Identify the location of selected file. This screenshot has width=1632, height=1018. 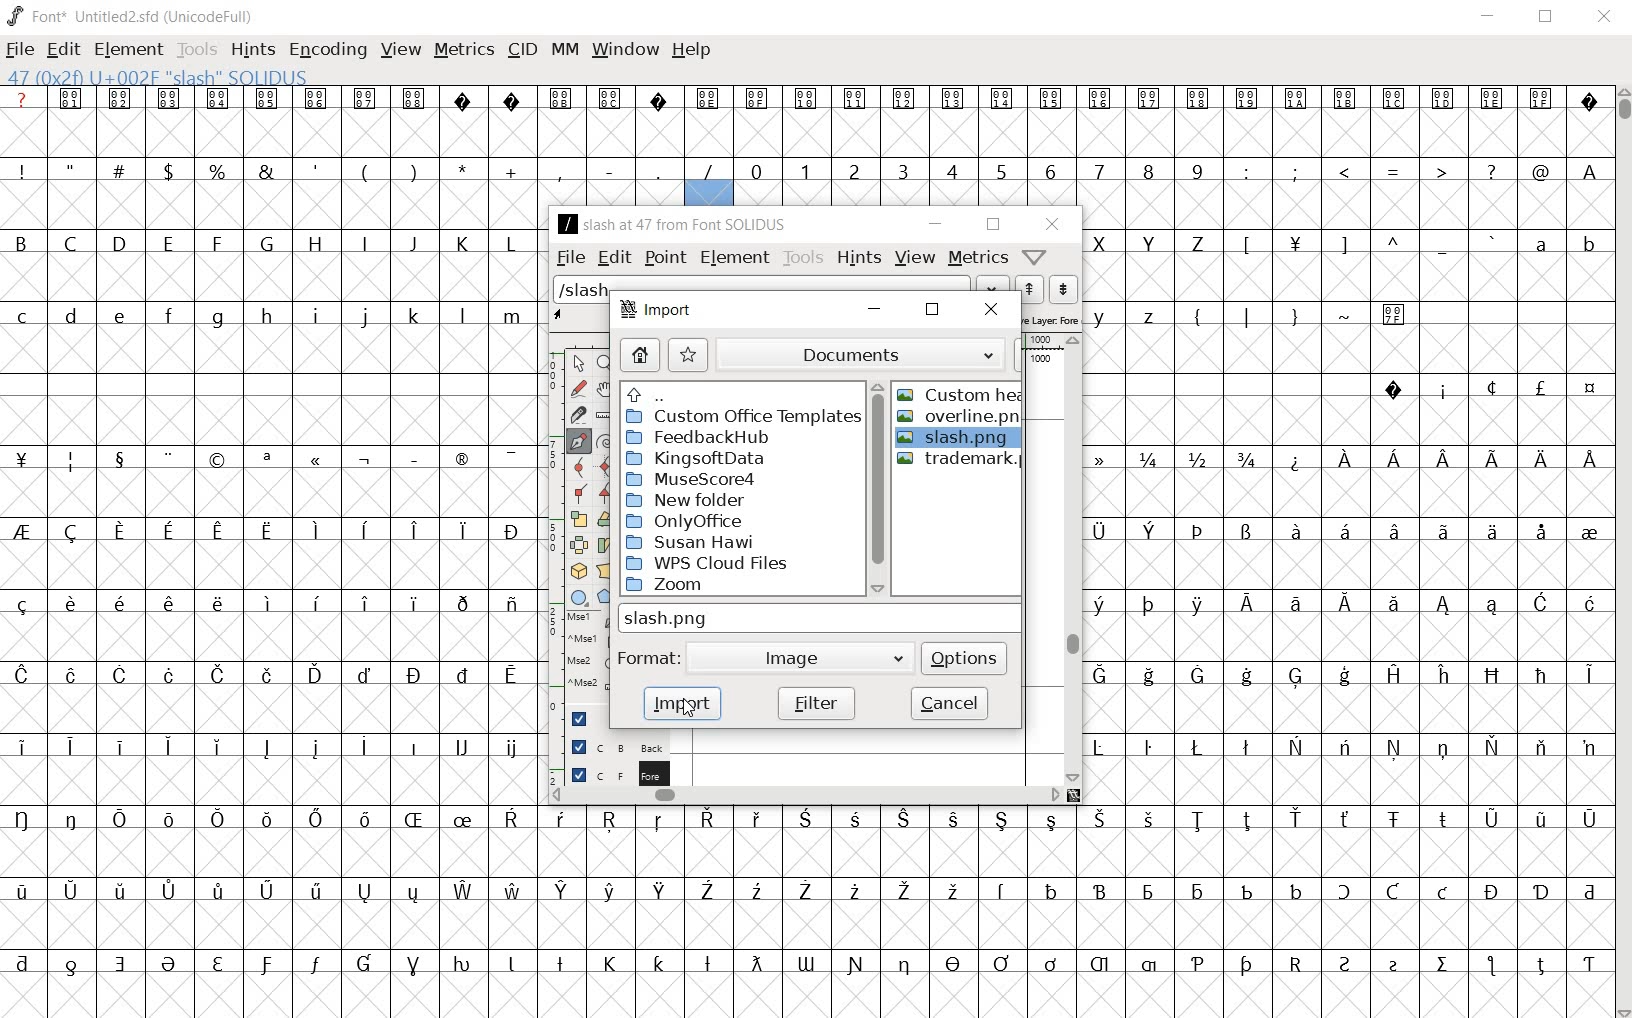
(958, 436).